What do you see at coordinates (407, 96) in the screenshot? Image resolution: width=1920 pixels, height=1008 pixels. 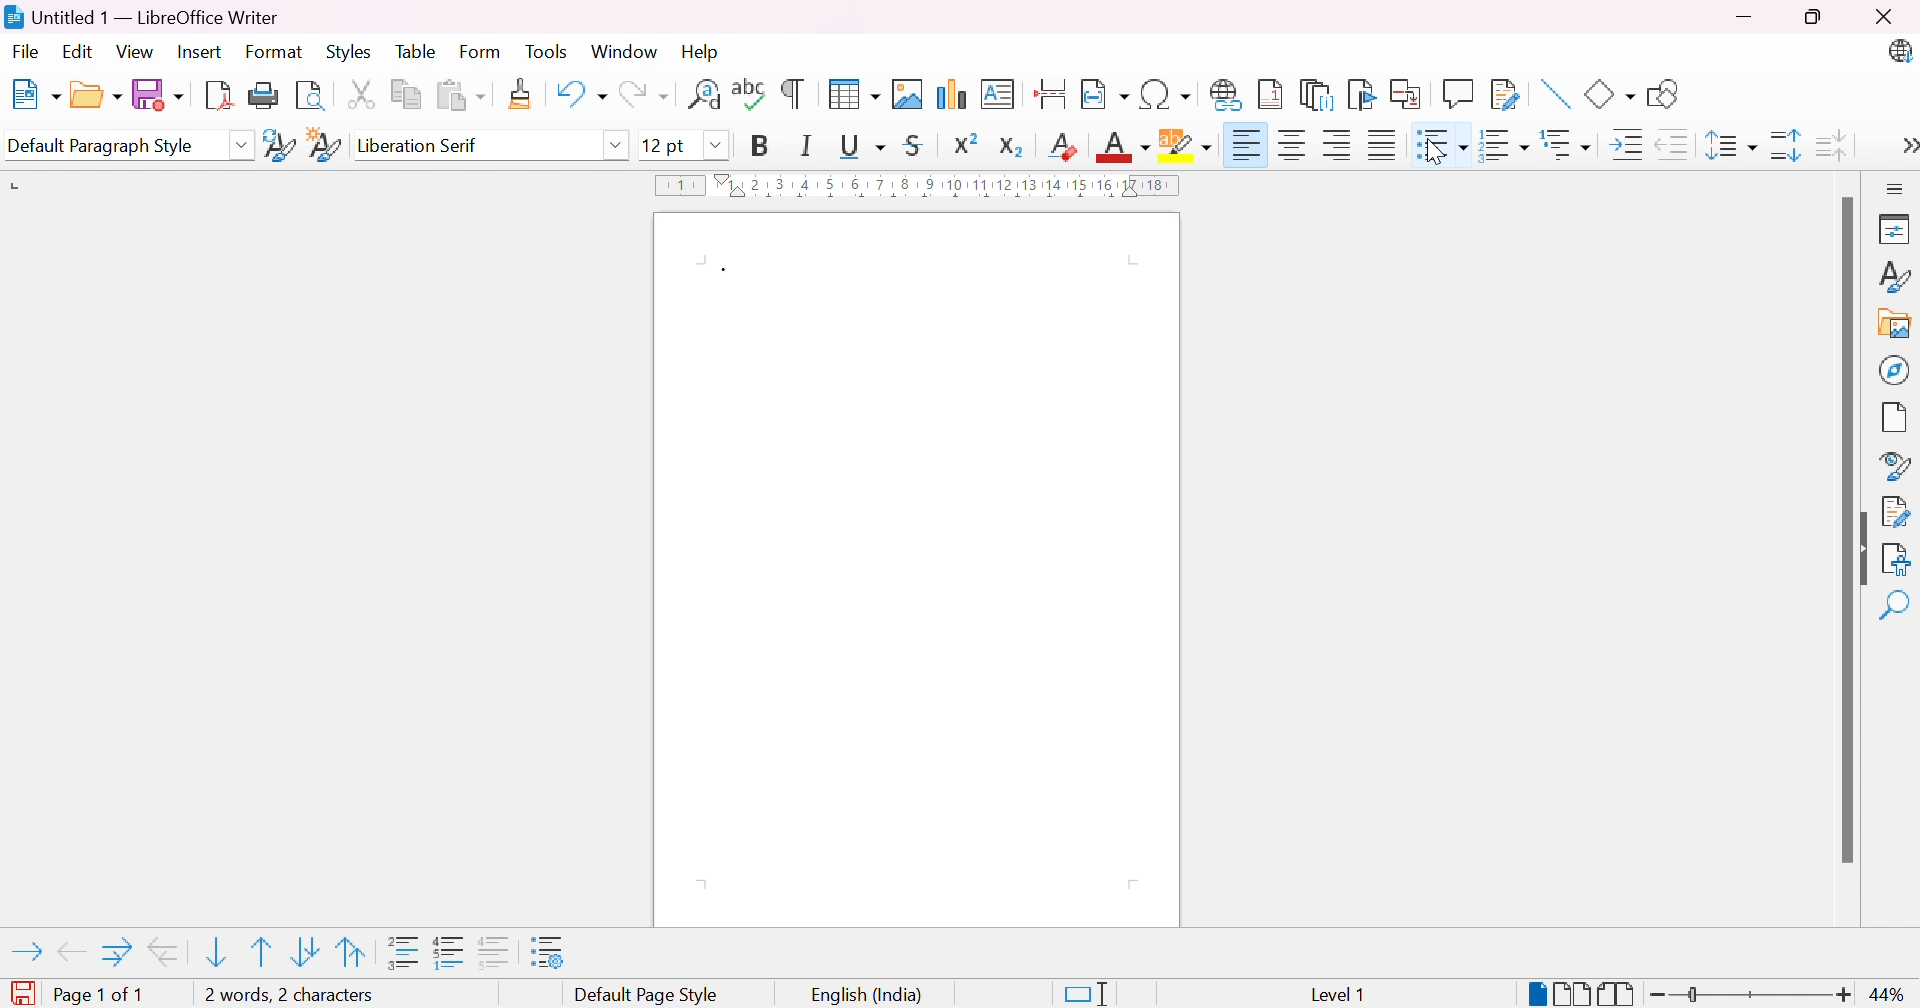 I see `Copy` at bounding box center [407, 96].